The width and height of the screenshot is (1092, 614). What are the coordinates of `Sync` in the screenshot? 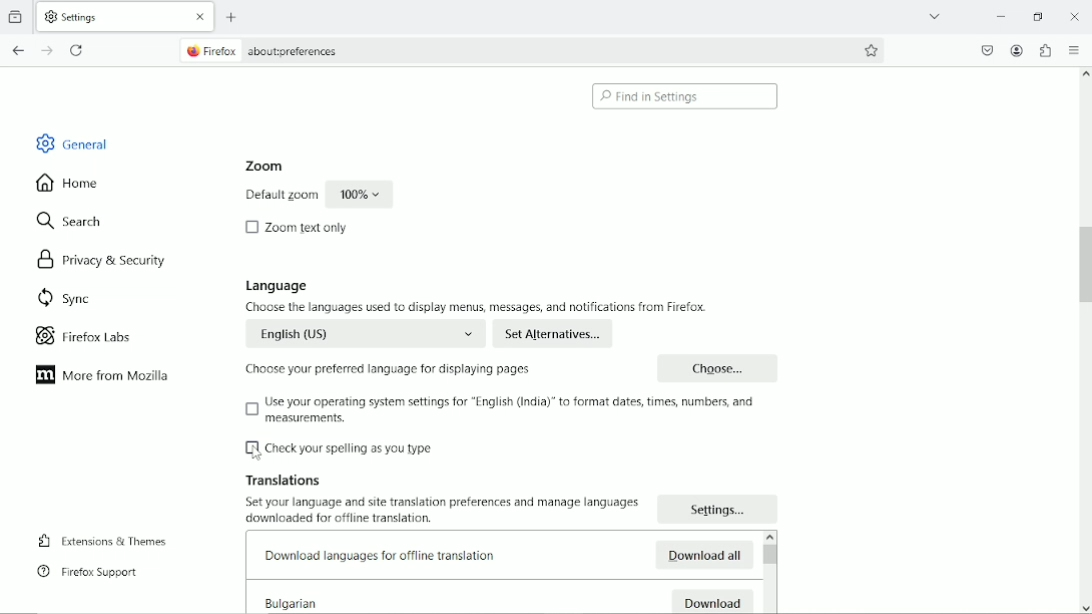 It's located at (65, 298).